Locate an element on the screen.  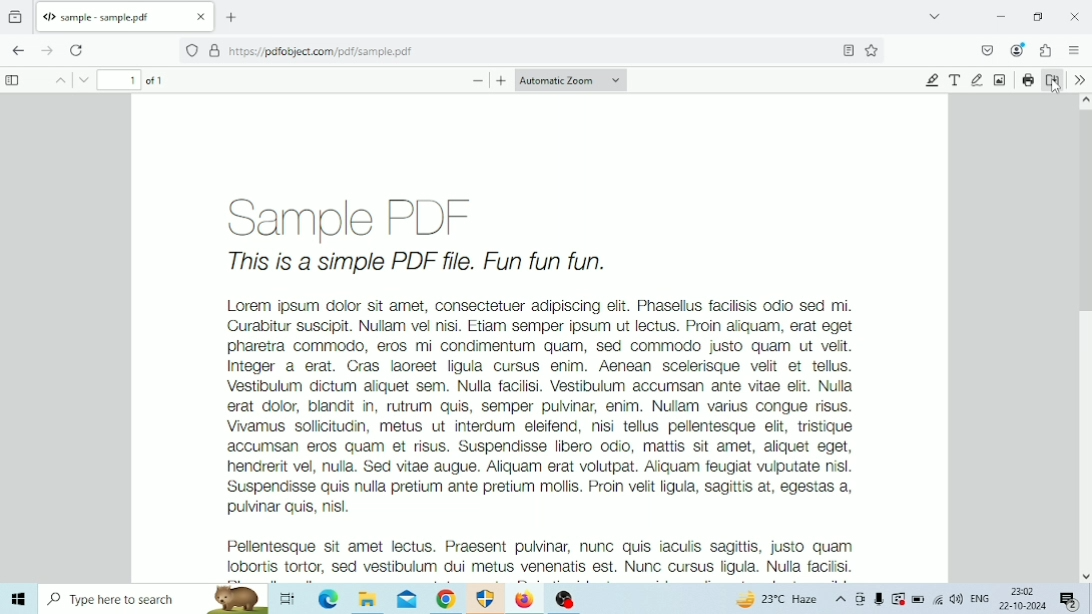
Restore Down is located at coordinates (1039, 17).